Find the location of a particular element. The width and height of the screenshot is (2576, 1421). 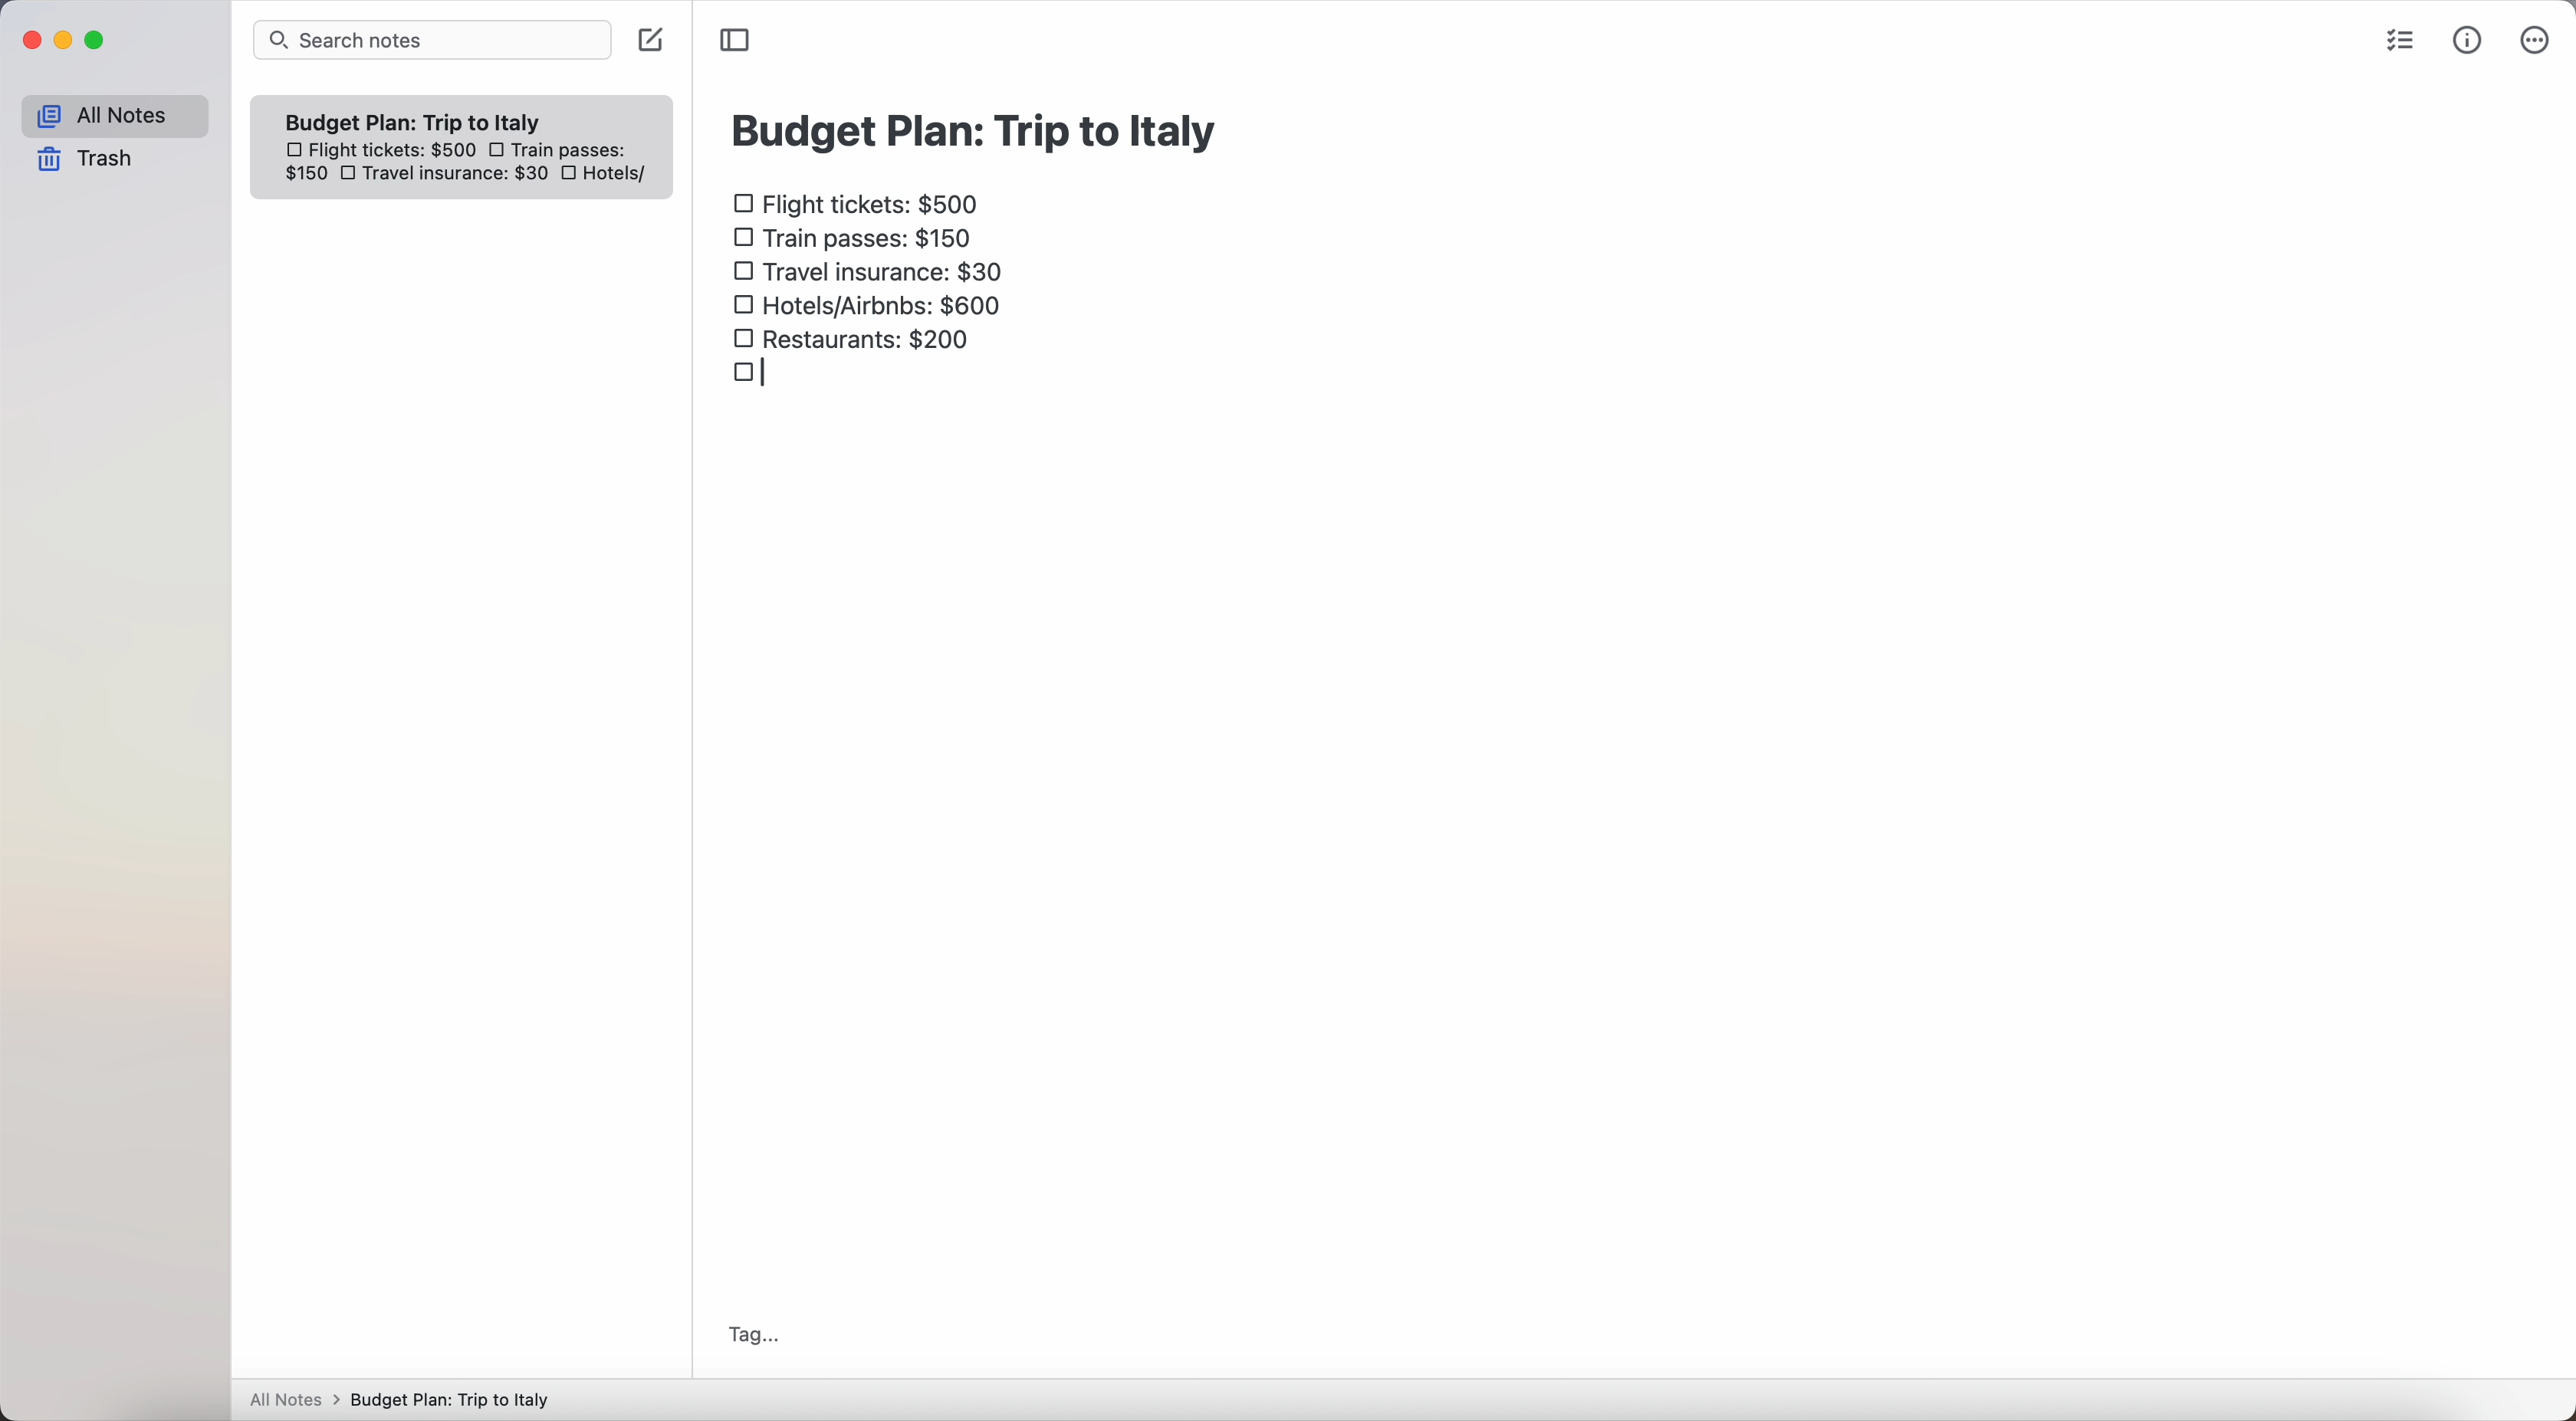

Budget plan trip to Italy note is located at coordinates (416, 121).